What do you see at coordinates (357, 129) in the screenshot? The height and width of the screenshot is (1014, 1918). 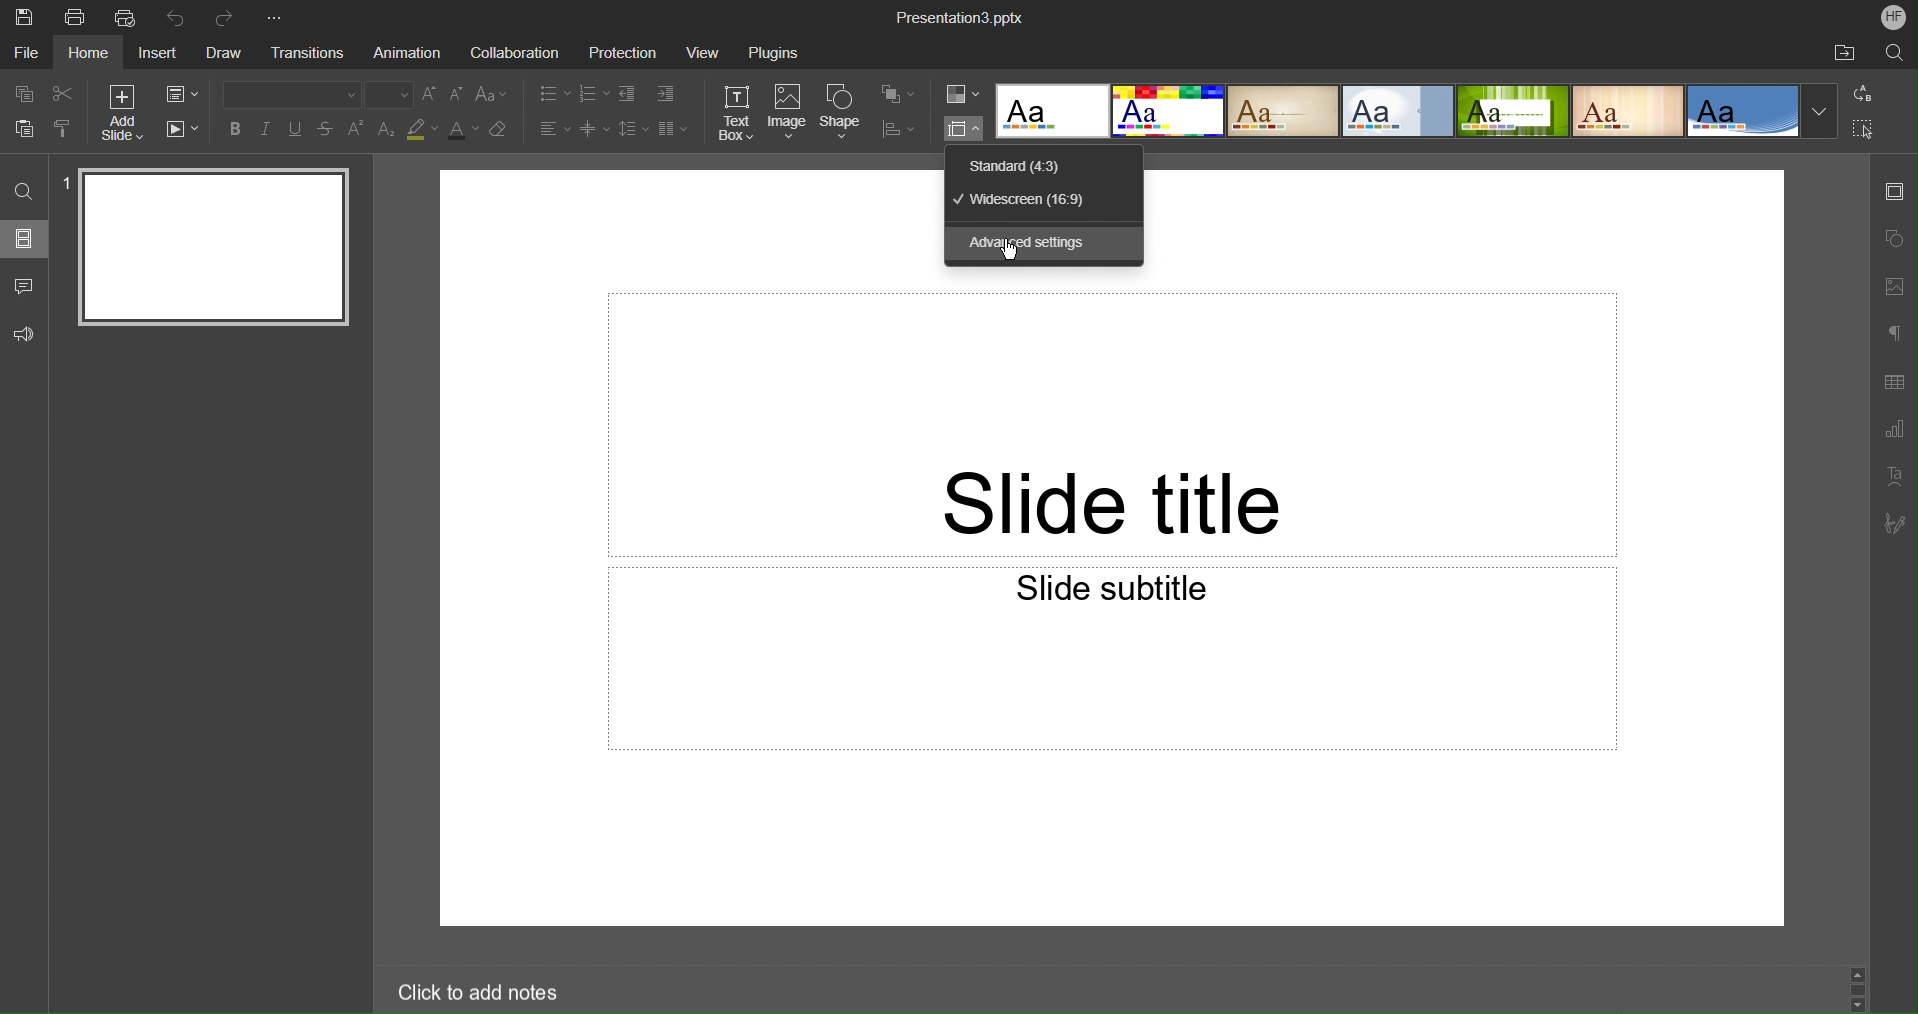 I see `Superscript` at bounding box center [357, 129].